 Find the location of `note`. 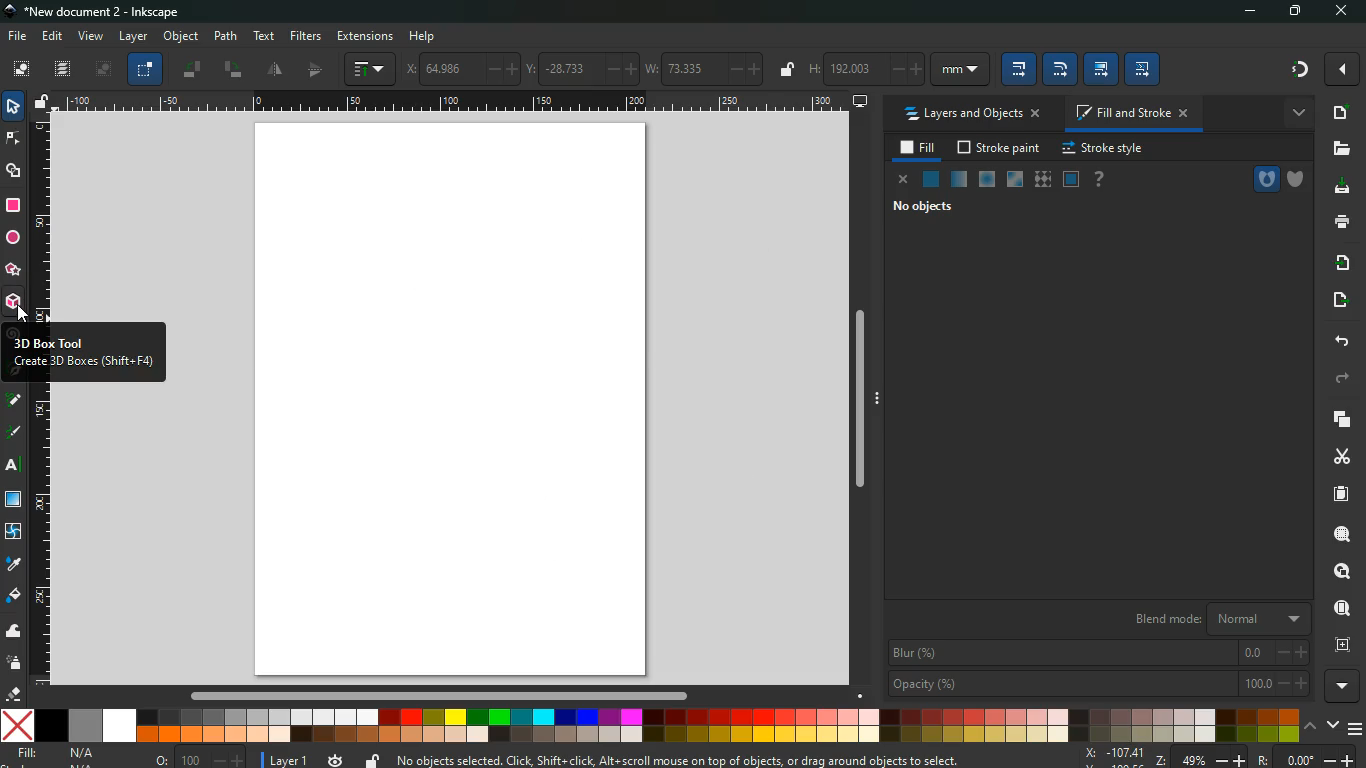

note is located at coordinates (16, 399).